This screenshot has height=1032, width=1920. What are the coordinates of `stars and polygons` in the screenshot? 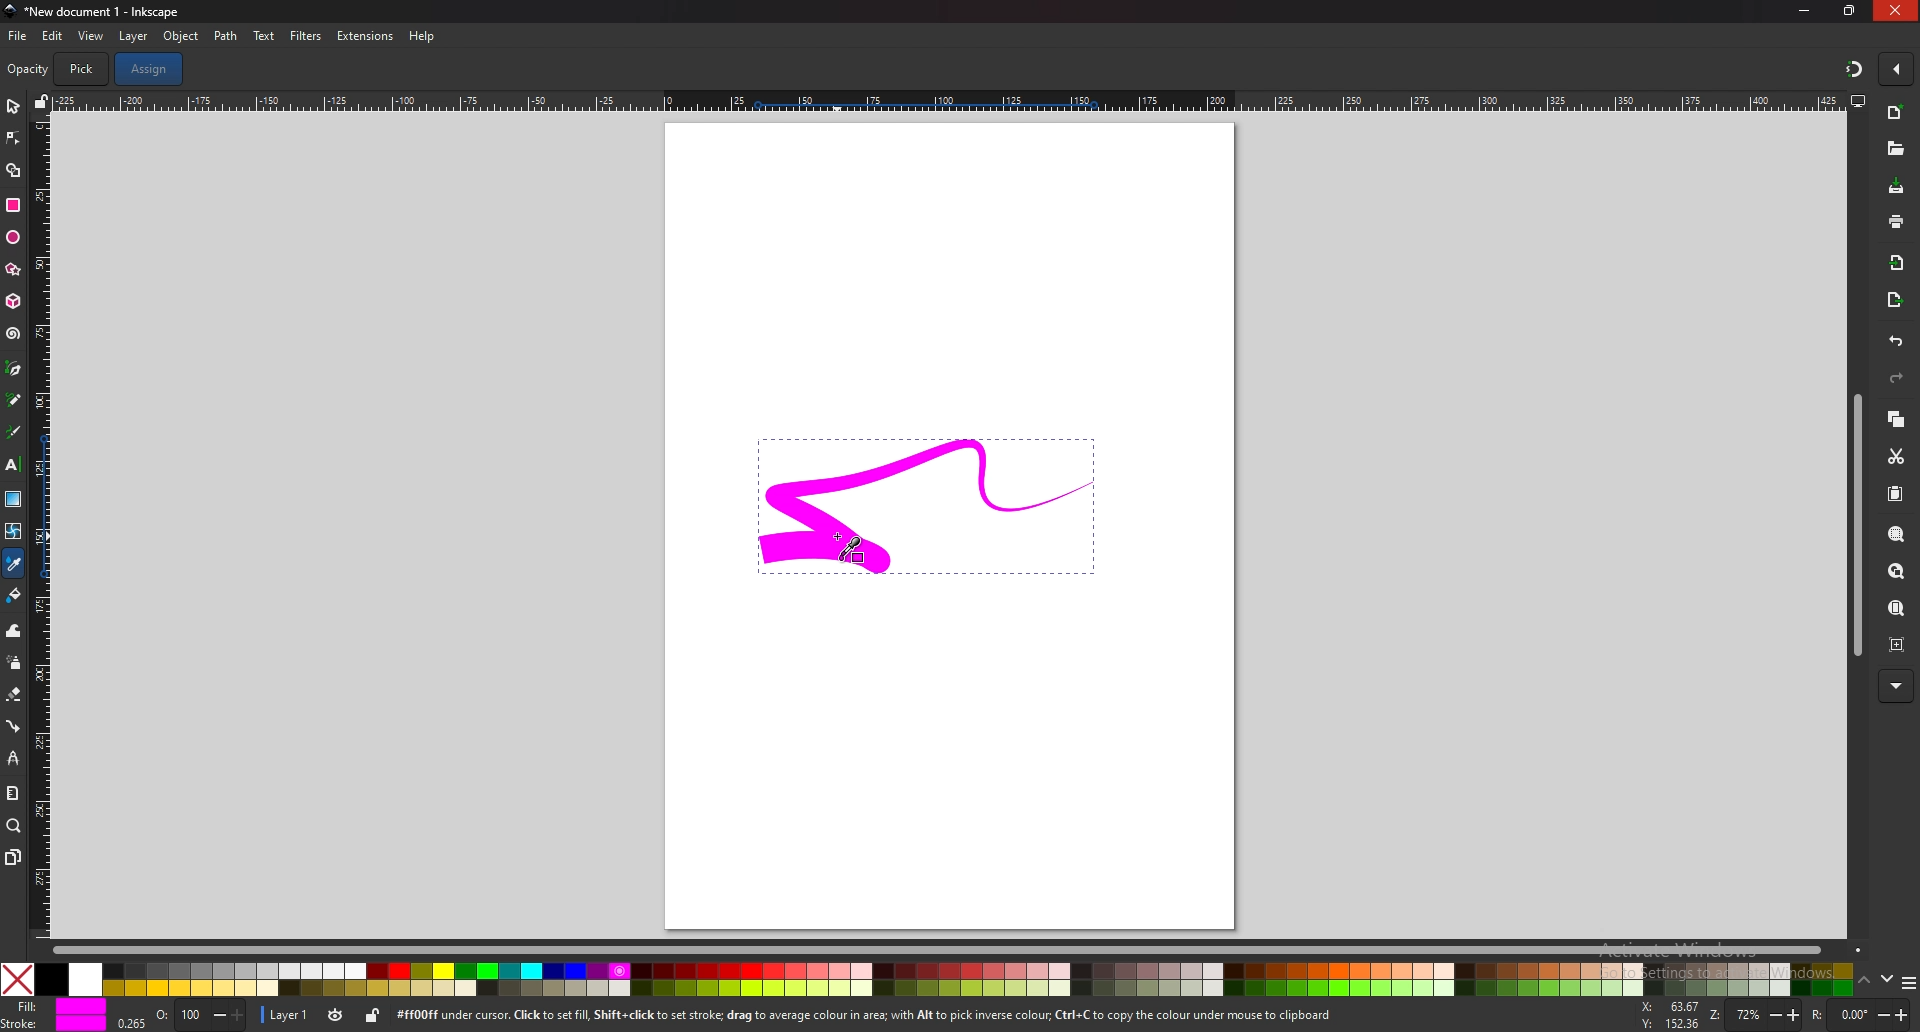 It's located at (13, 270).